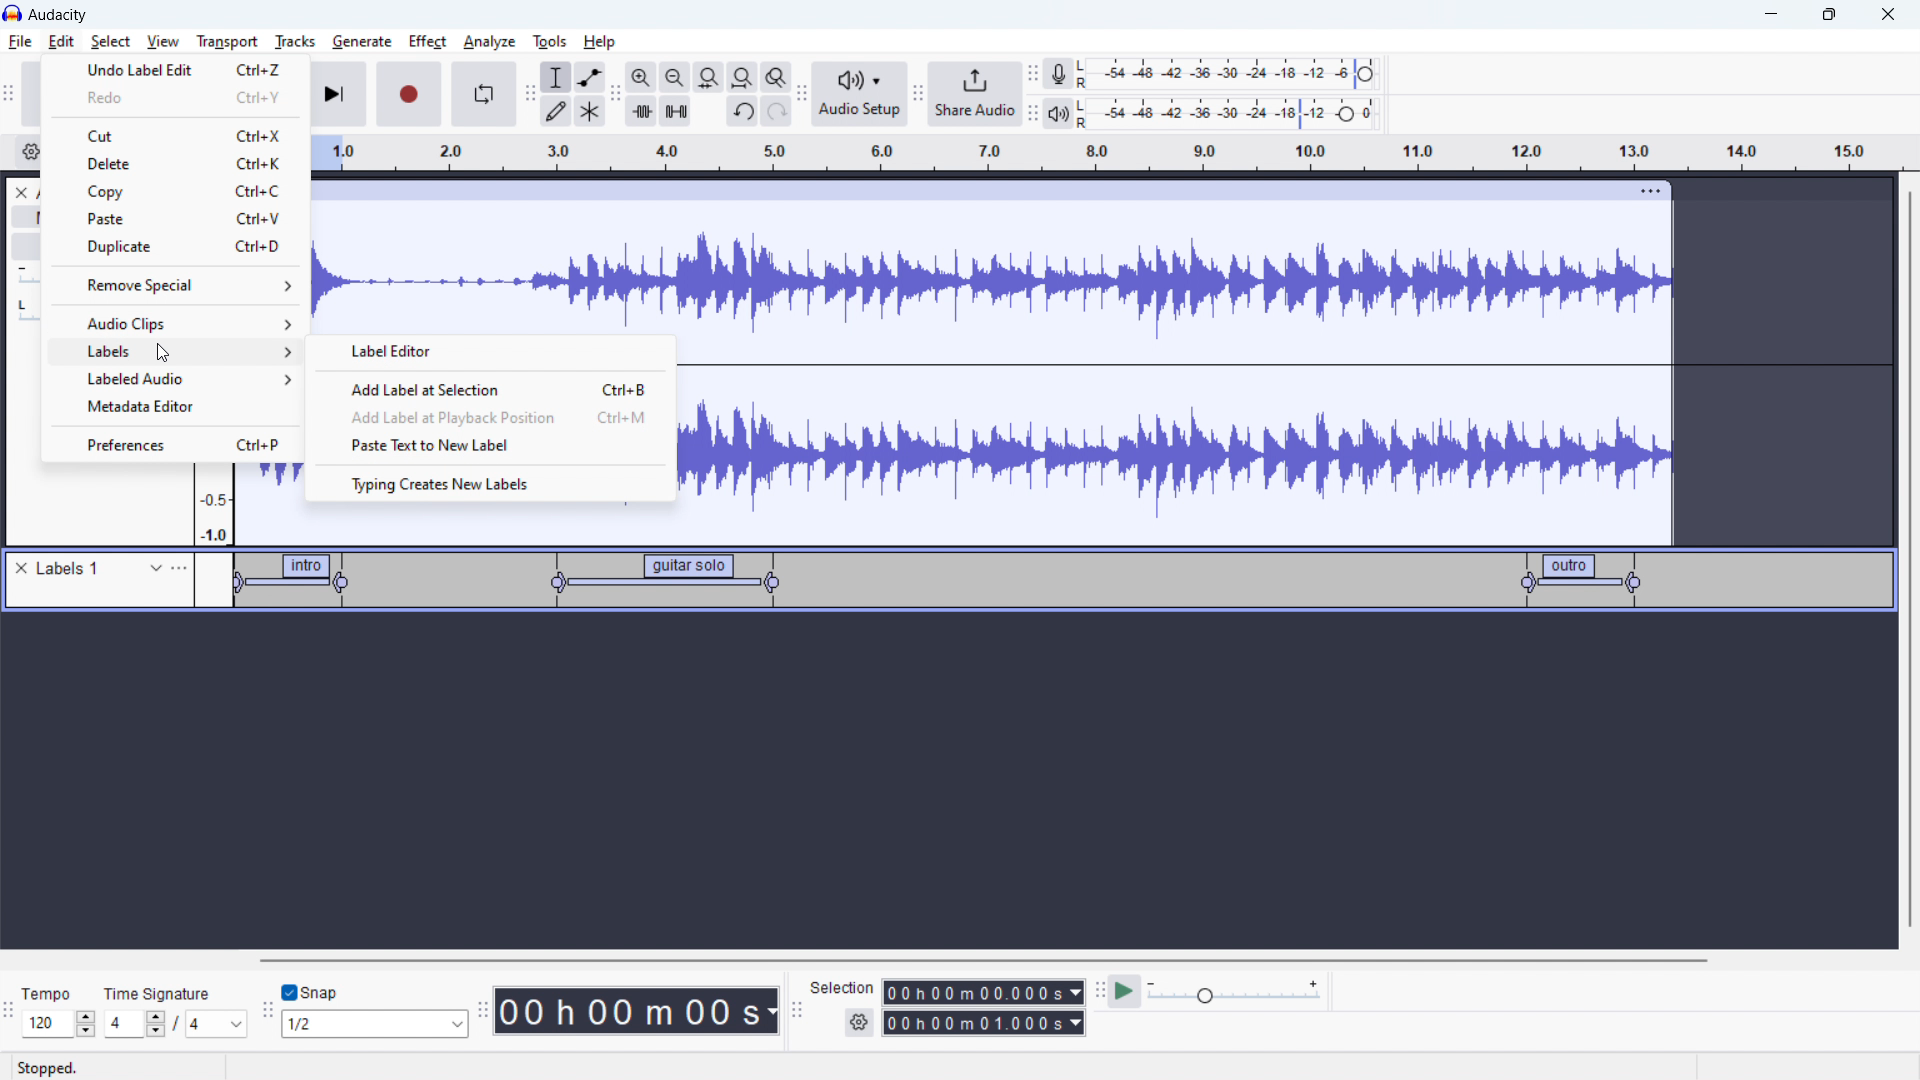 The width and height of the screenshot is (1920, 1080). What do you see at coordinates (110, 41) in the screenshot?
I see `select` at bounding box center [110, 41].